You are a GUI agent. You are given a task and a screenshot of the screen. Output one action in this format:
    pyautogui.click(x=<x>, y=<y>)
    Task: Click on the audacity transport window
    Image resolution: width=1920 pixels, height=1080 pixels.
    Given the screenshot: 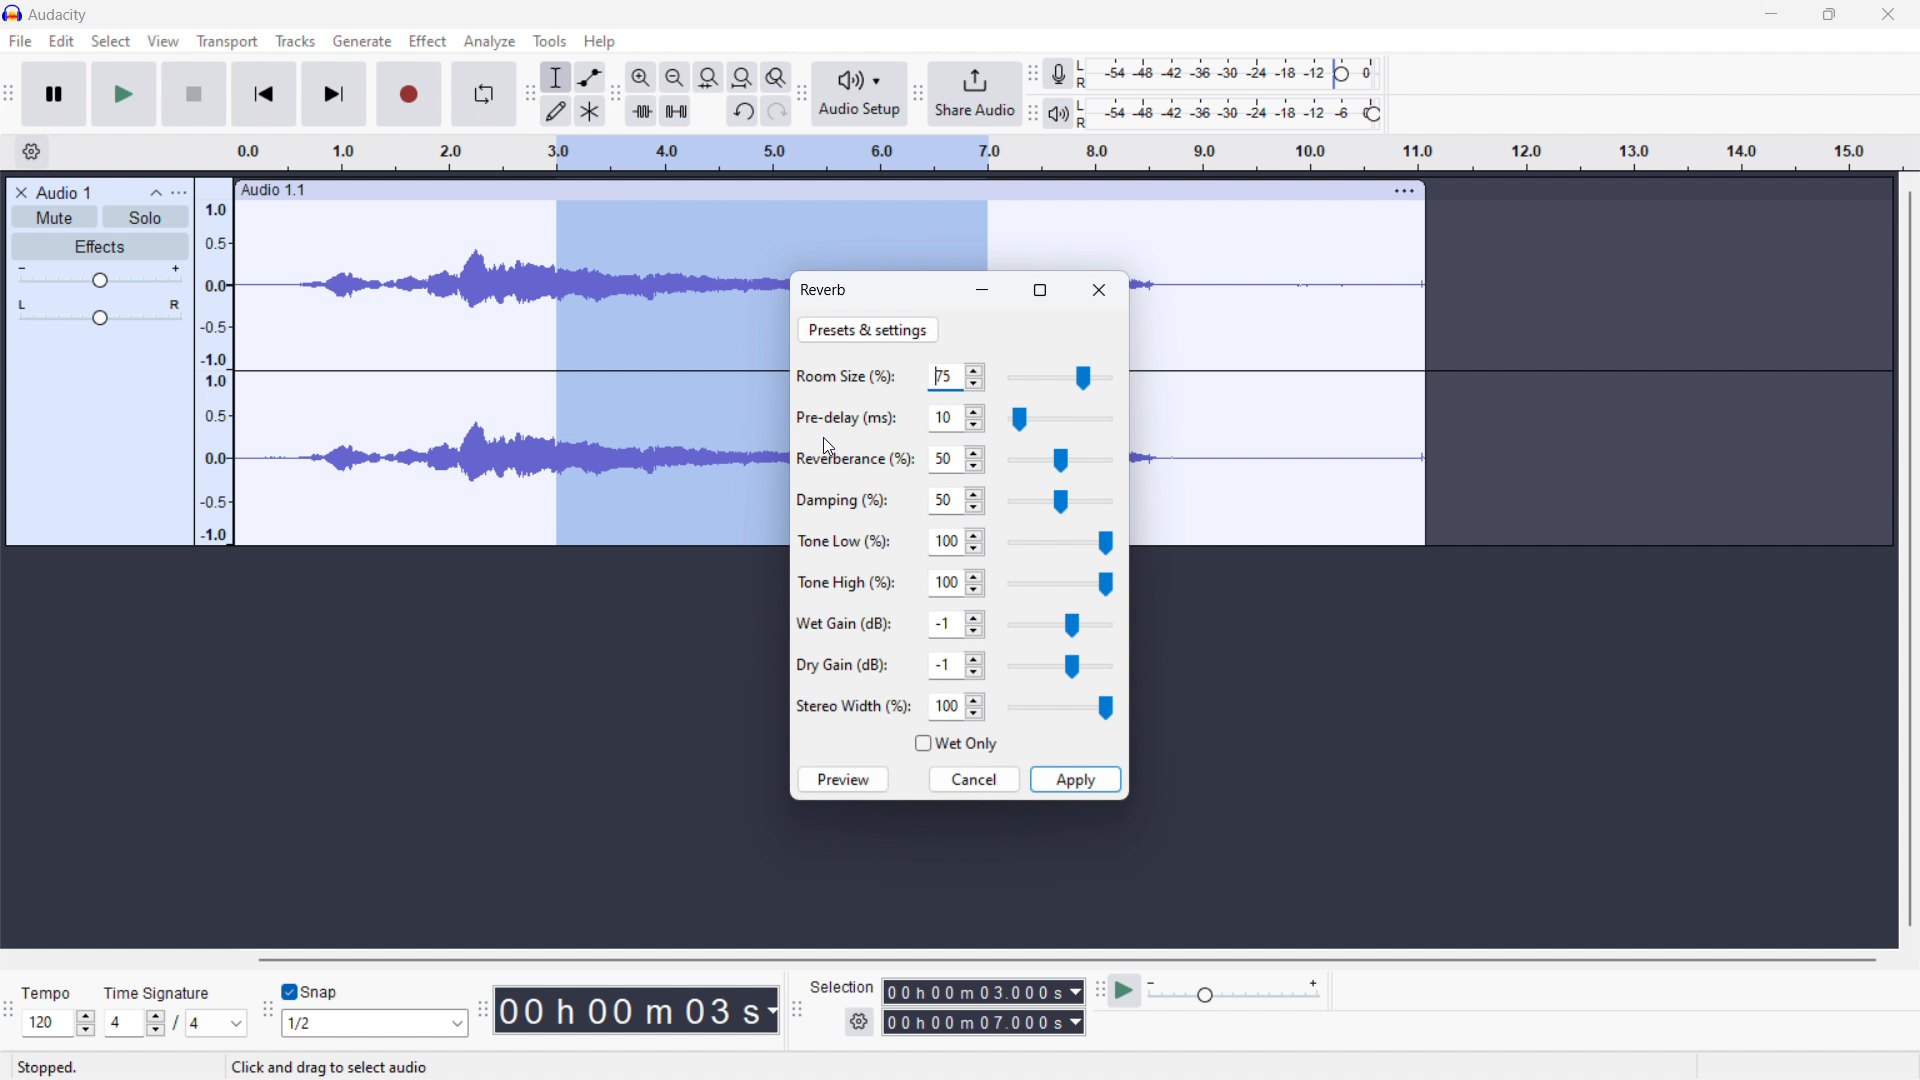 What is the action you would take?
    pyautogui.click(x=9, y=92)
    